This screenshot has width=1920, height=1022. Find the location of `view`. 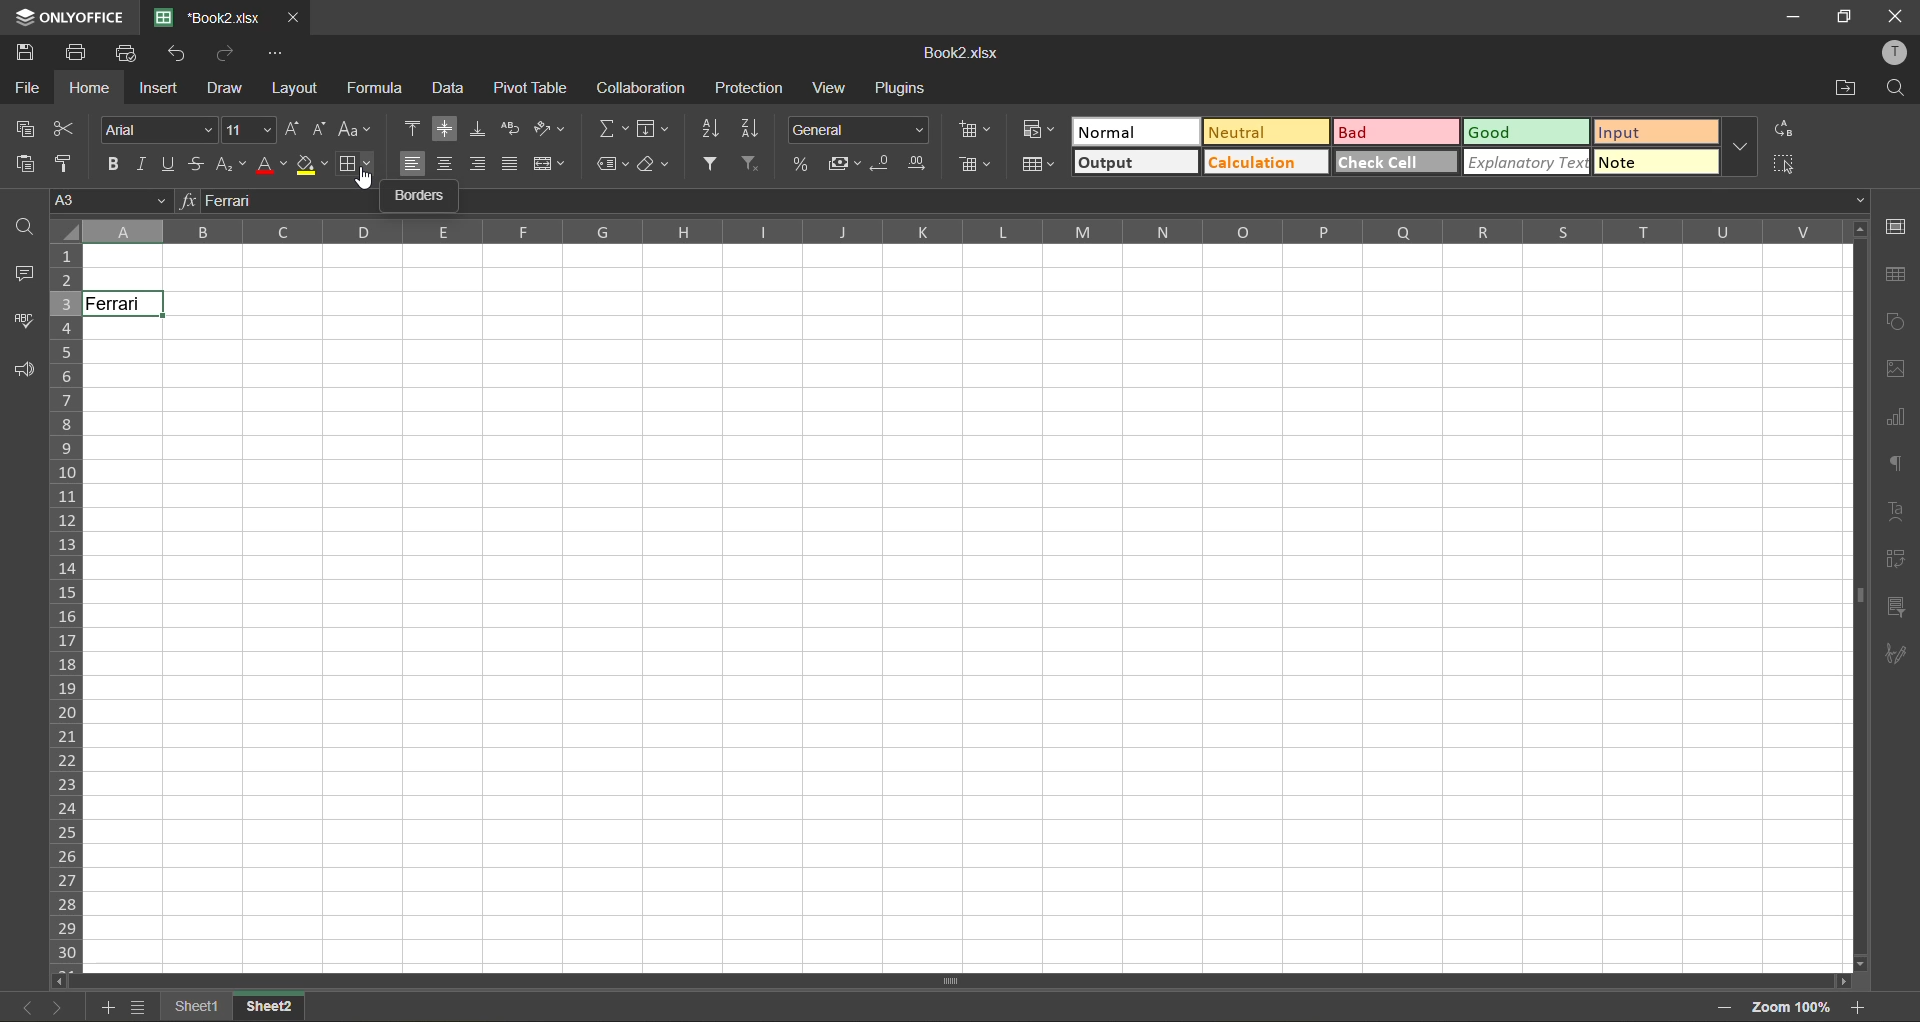

view is located at coordinates (834, 88).